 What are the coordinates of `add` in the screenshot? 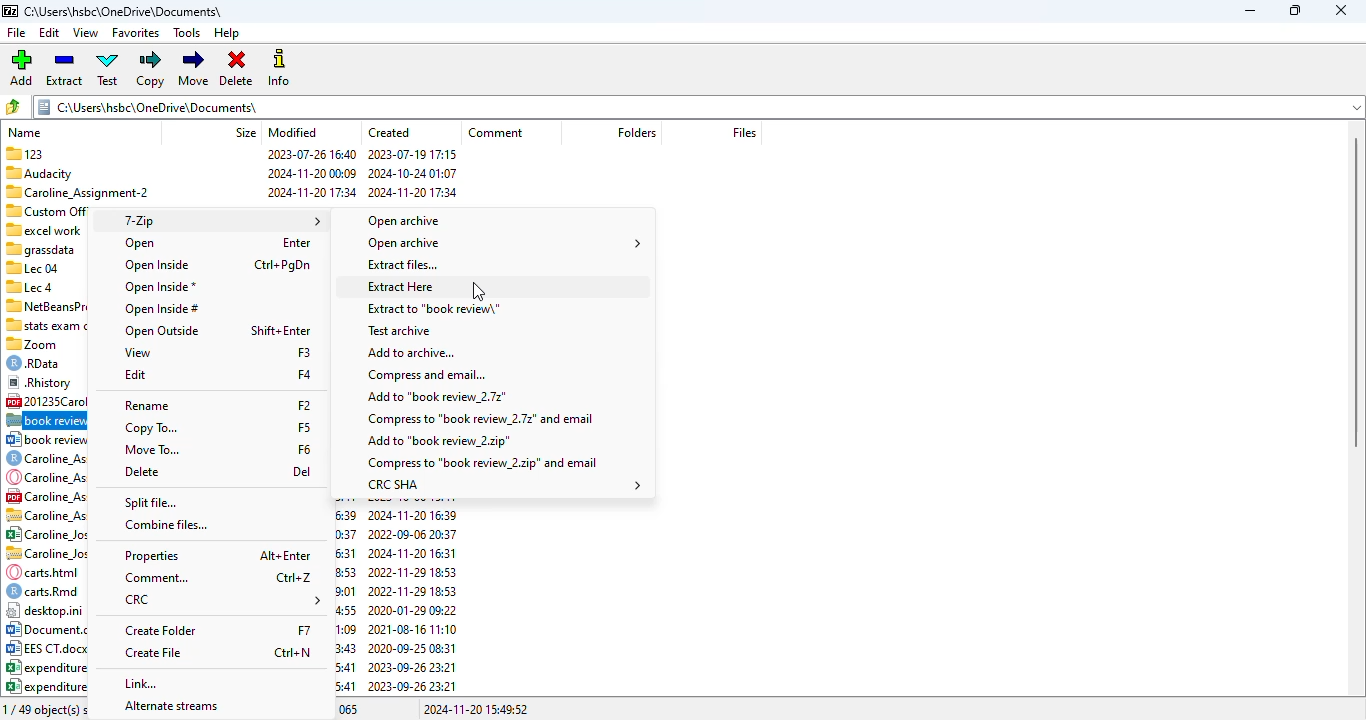 It's located at (21, 67).